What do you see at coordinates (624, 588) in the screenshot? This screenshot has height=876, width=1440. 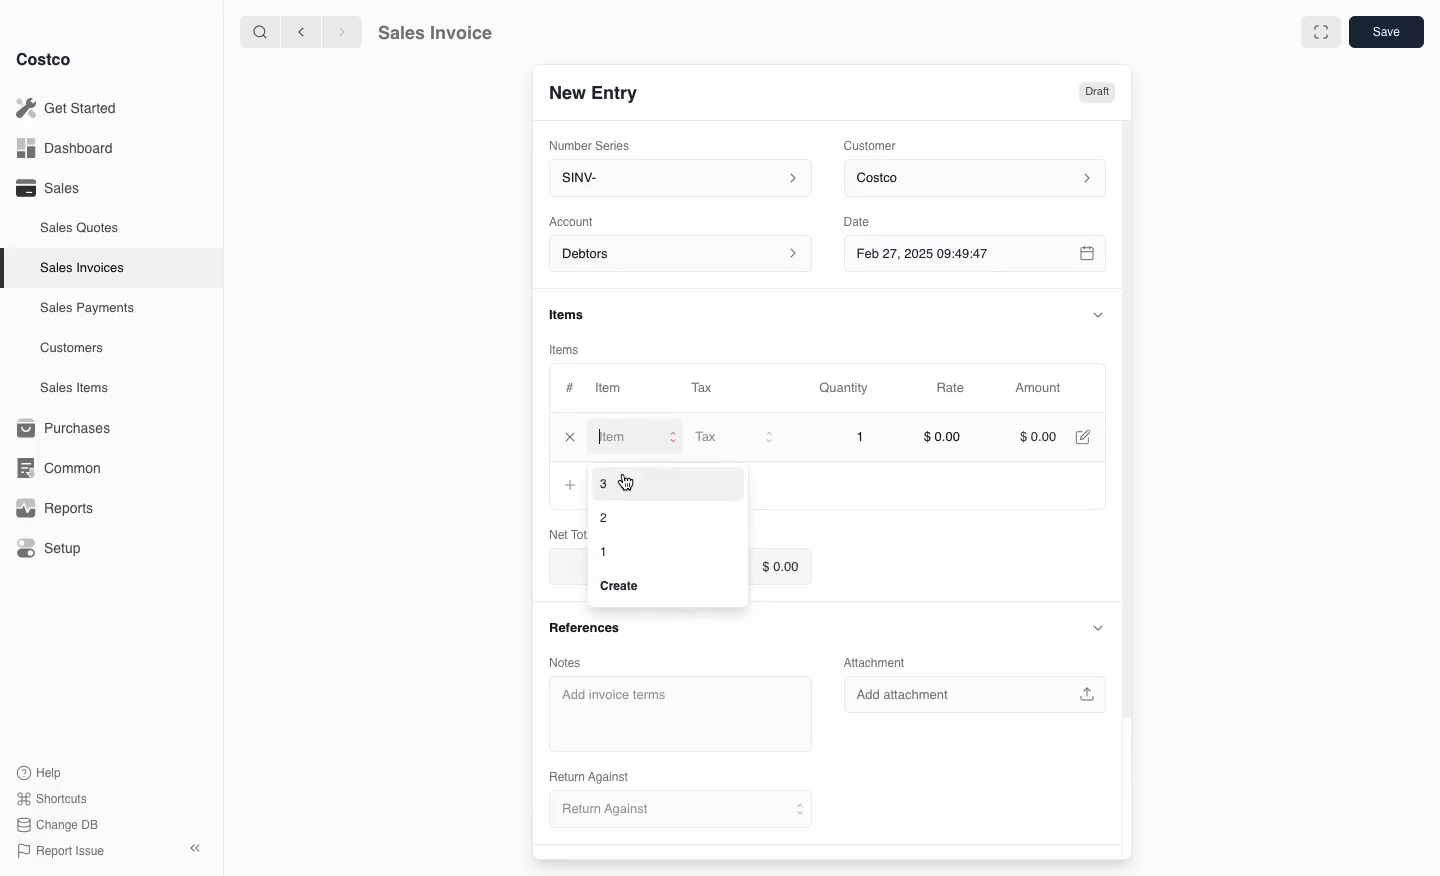 I see `Create` at bounding box center [624, 588].